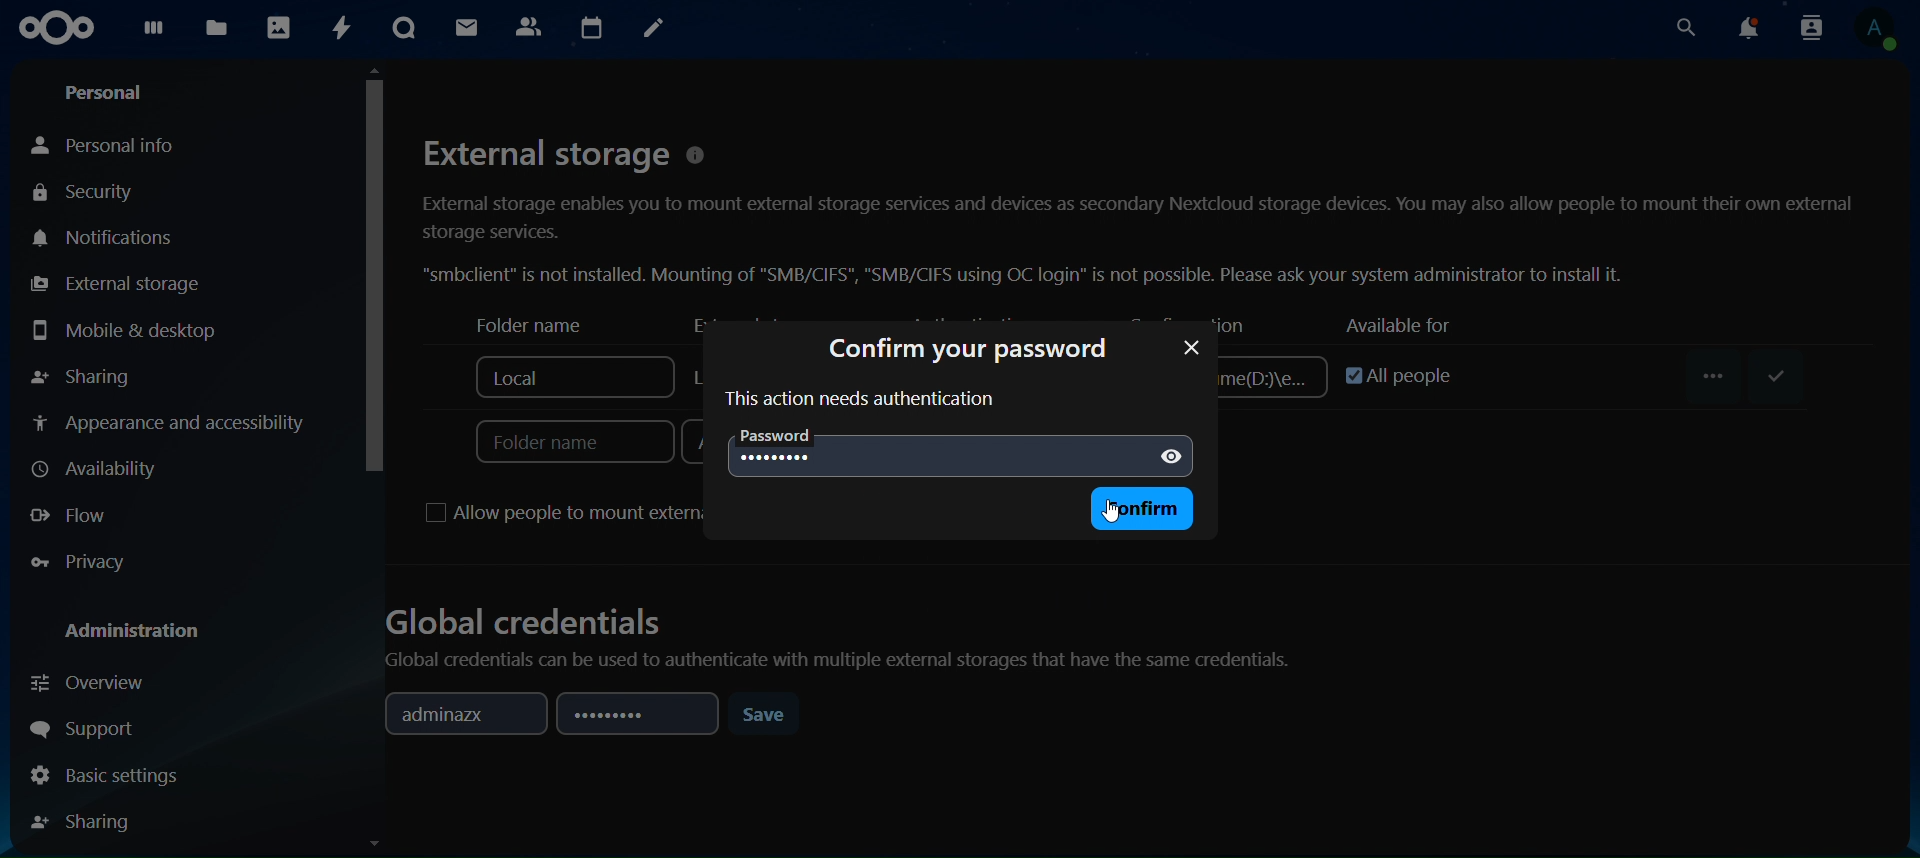 Image resolution: width=1920 pixels, height=858 pixels. I want to click on contact, so click(530, 27).